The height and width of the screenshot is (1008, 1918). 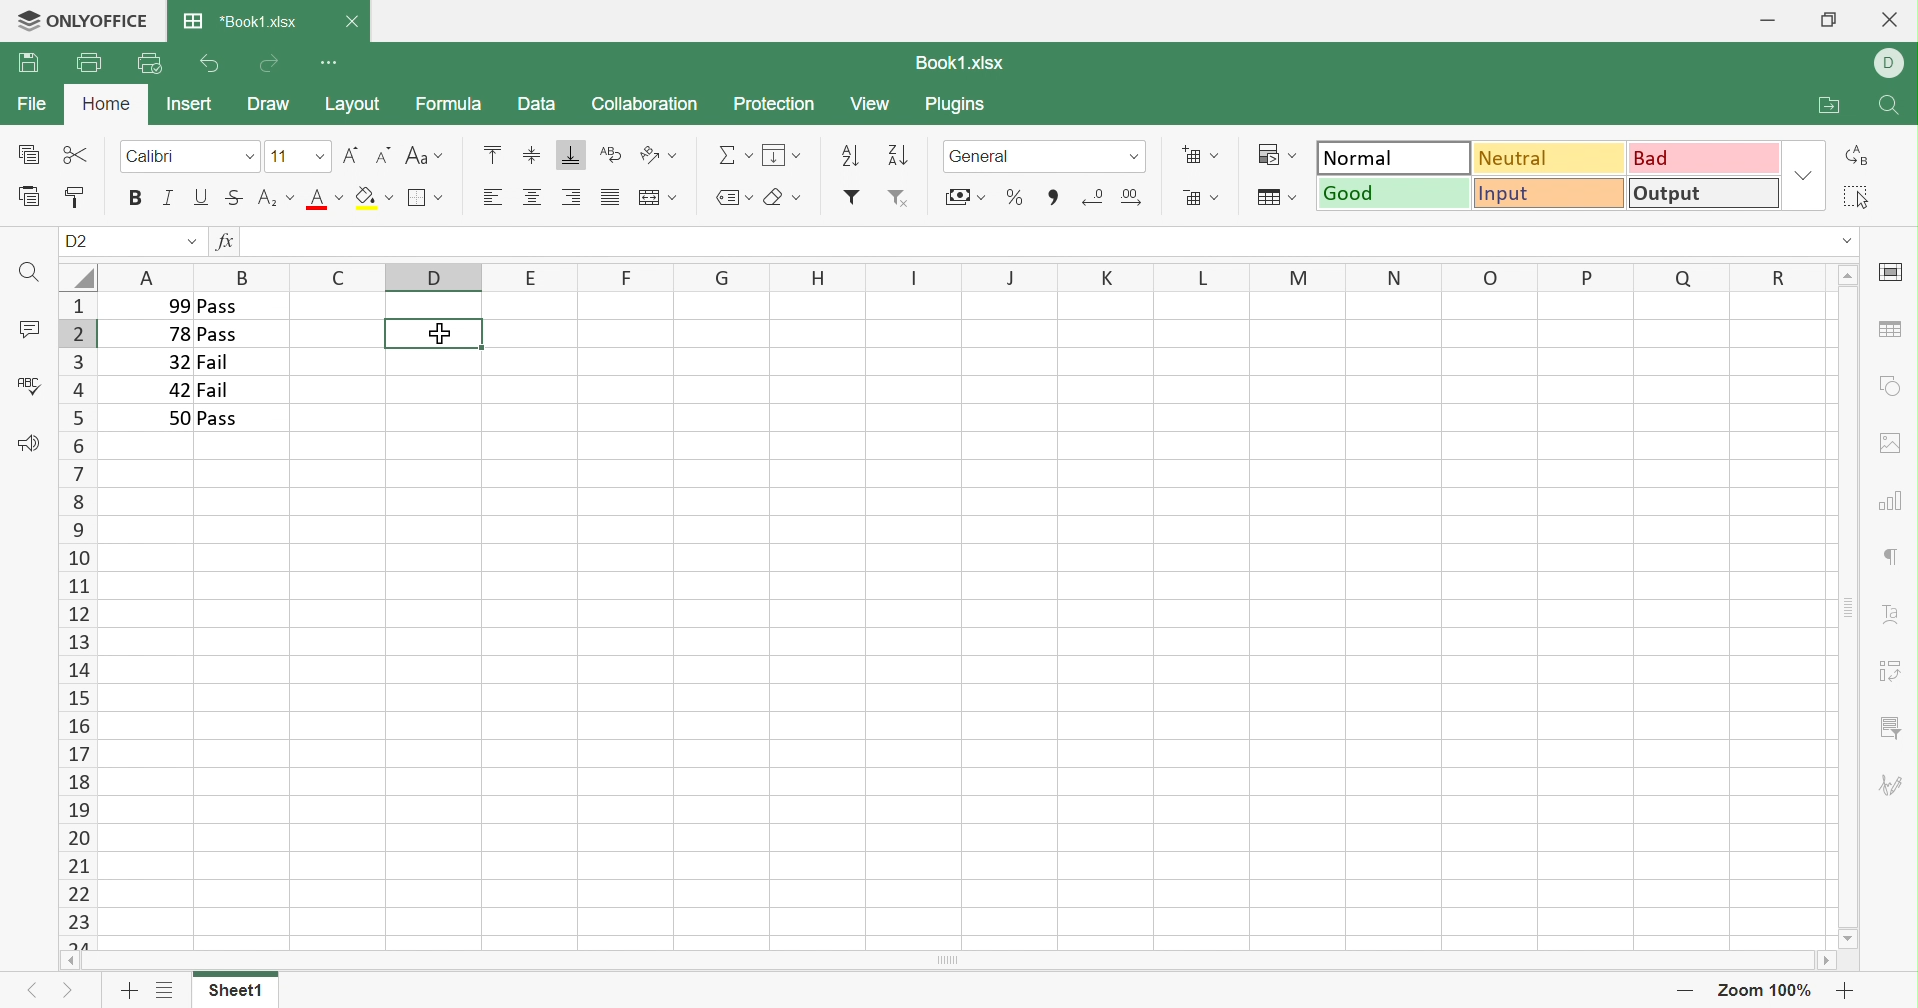 I want to click on Italic, so click(x=170, y=198).